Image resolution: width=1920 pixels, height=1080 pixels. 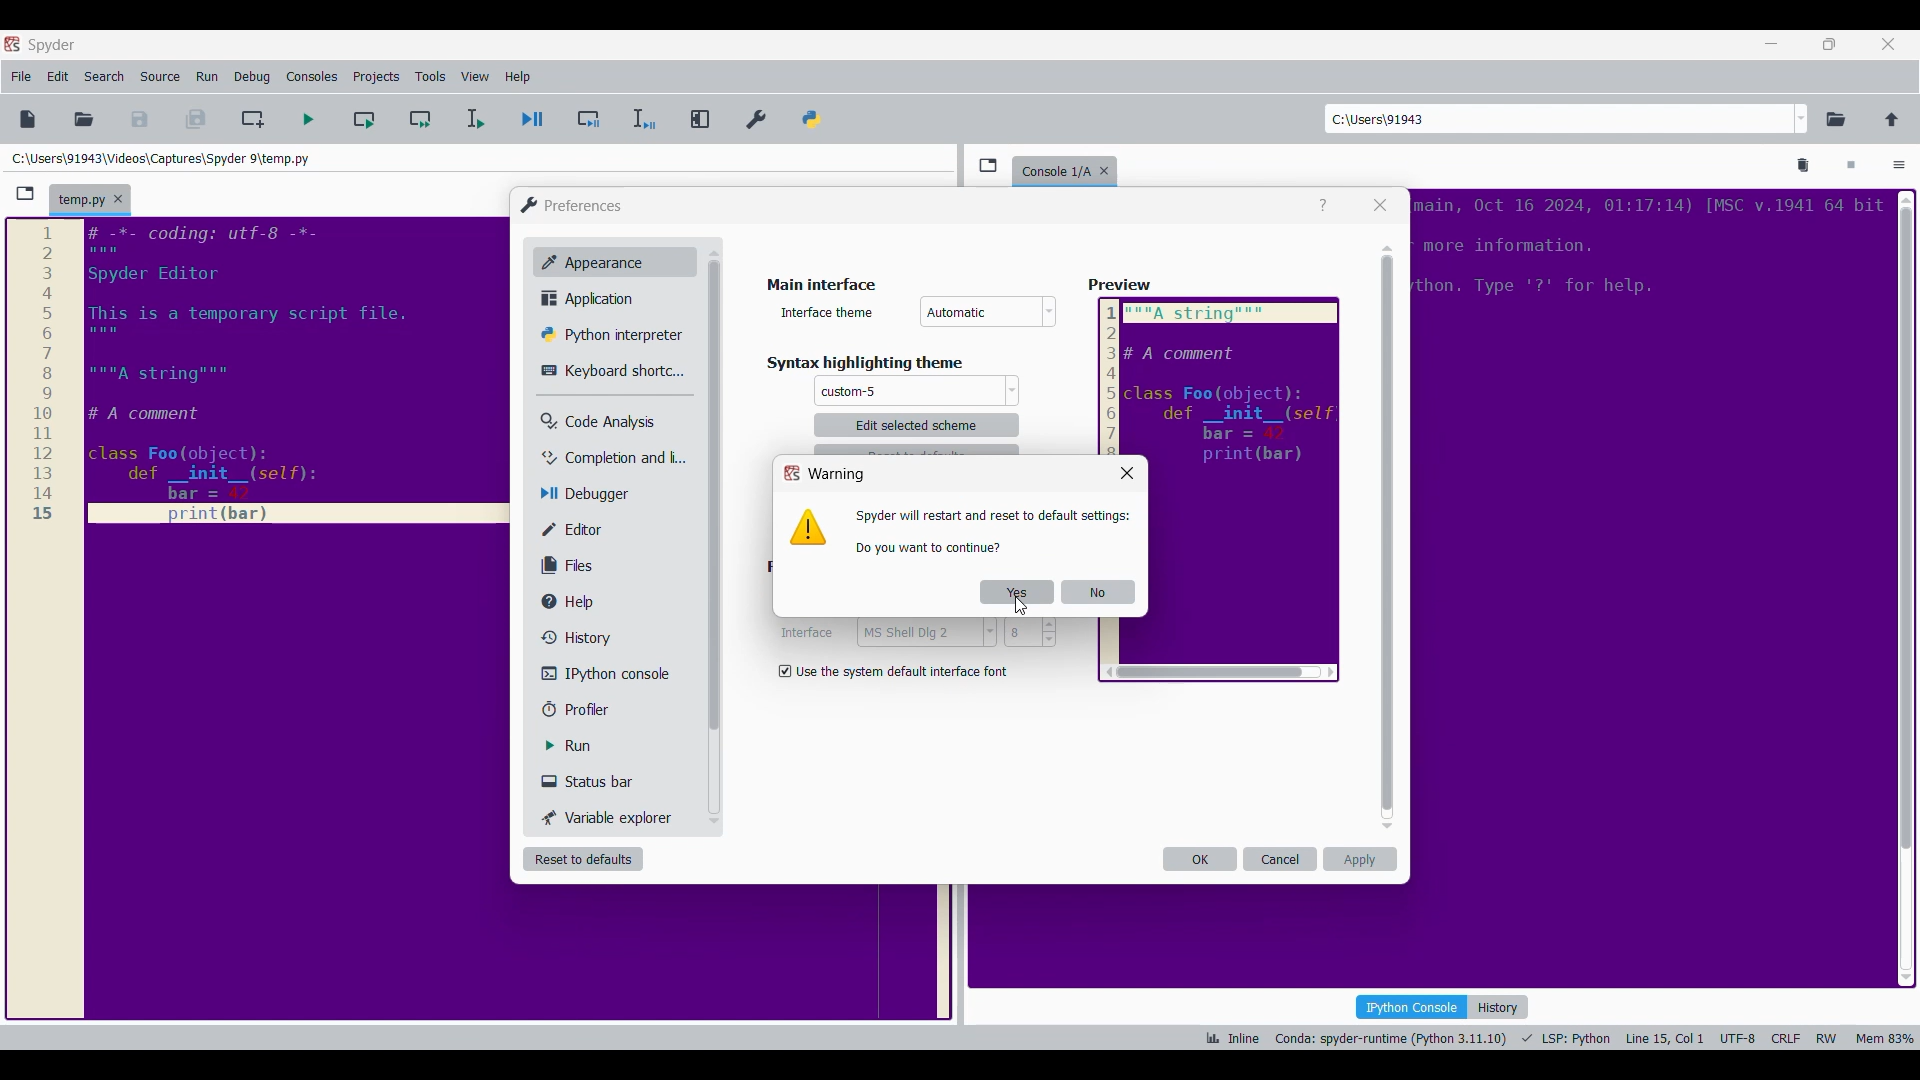 What do you see at coordinates (81, 201) in the screenshot?
I see `Current tab` at bounding box center [81, 201].